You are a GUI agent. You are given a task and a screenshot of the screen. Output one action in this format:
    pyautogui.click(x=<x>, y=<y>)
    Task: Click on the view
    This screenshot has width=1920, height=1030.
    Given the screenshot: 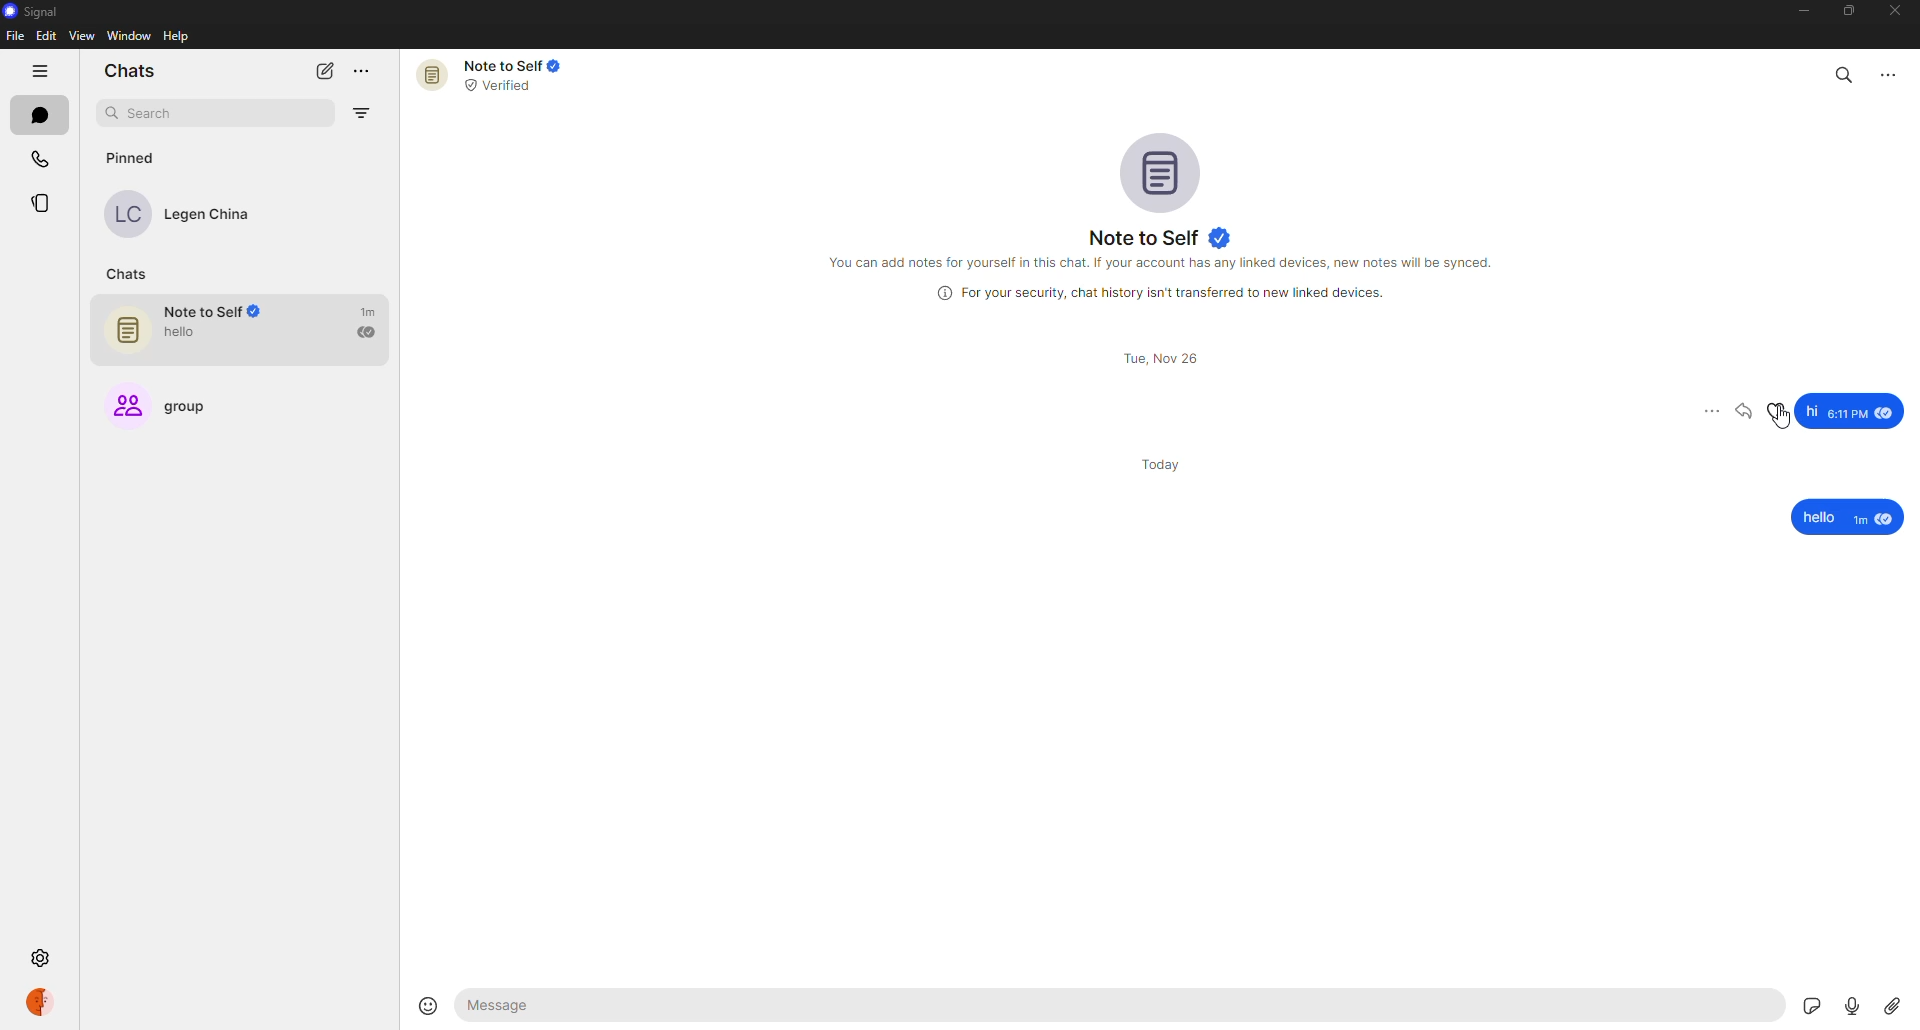 What is the action you would take?
    pyautogui.click(x=81, y=36)
    